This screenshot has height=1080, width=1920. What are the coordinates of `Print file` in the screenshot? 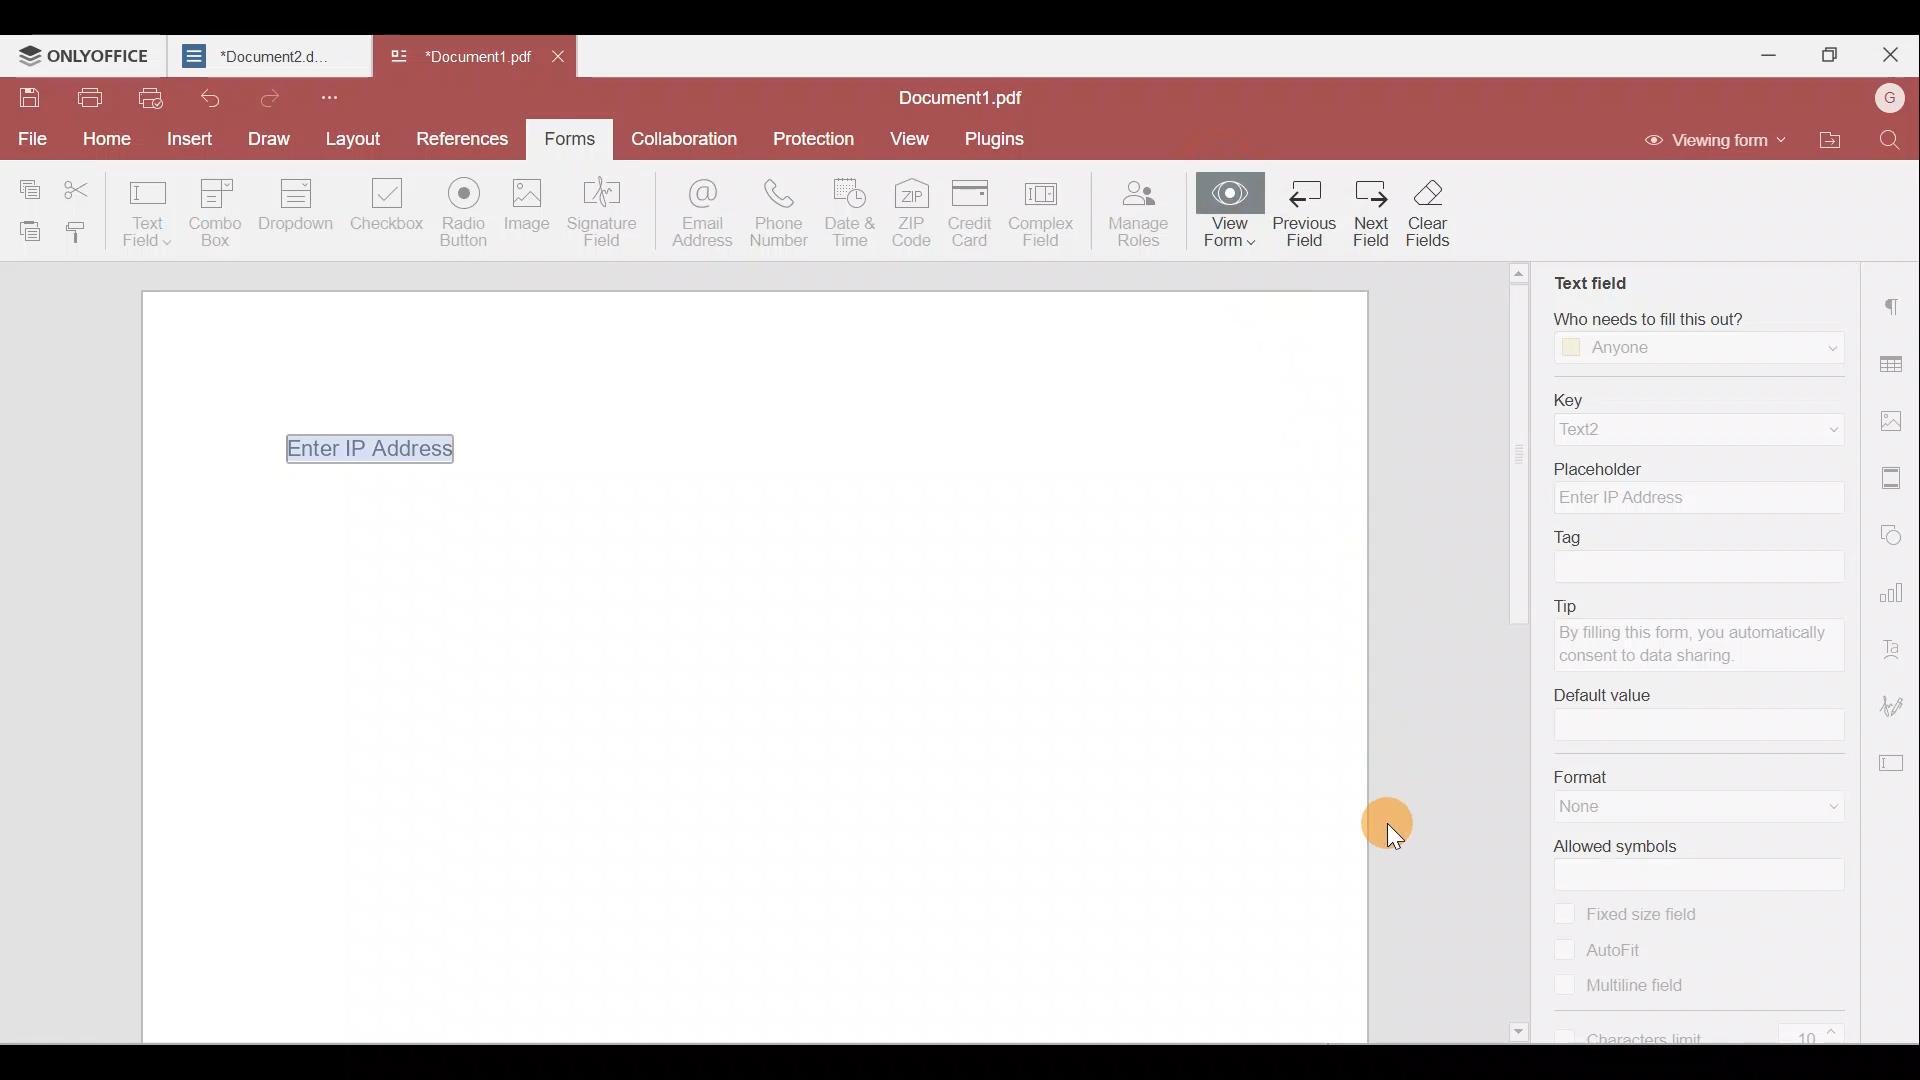 It's located at (88, 98).